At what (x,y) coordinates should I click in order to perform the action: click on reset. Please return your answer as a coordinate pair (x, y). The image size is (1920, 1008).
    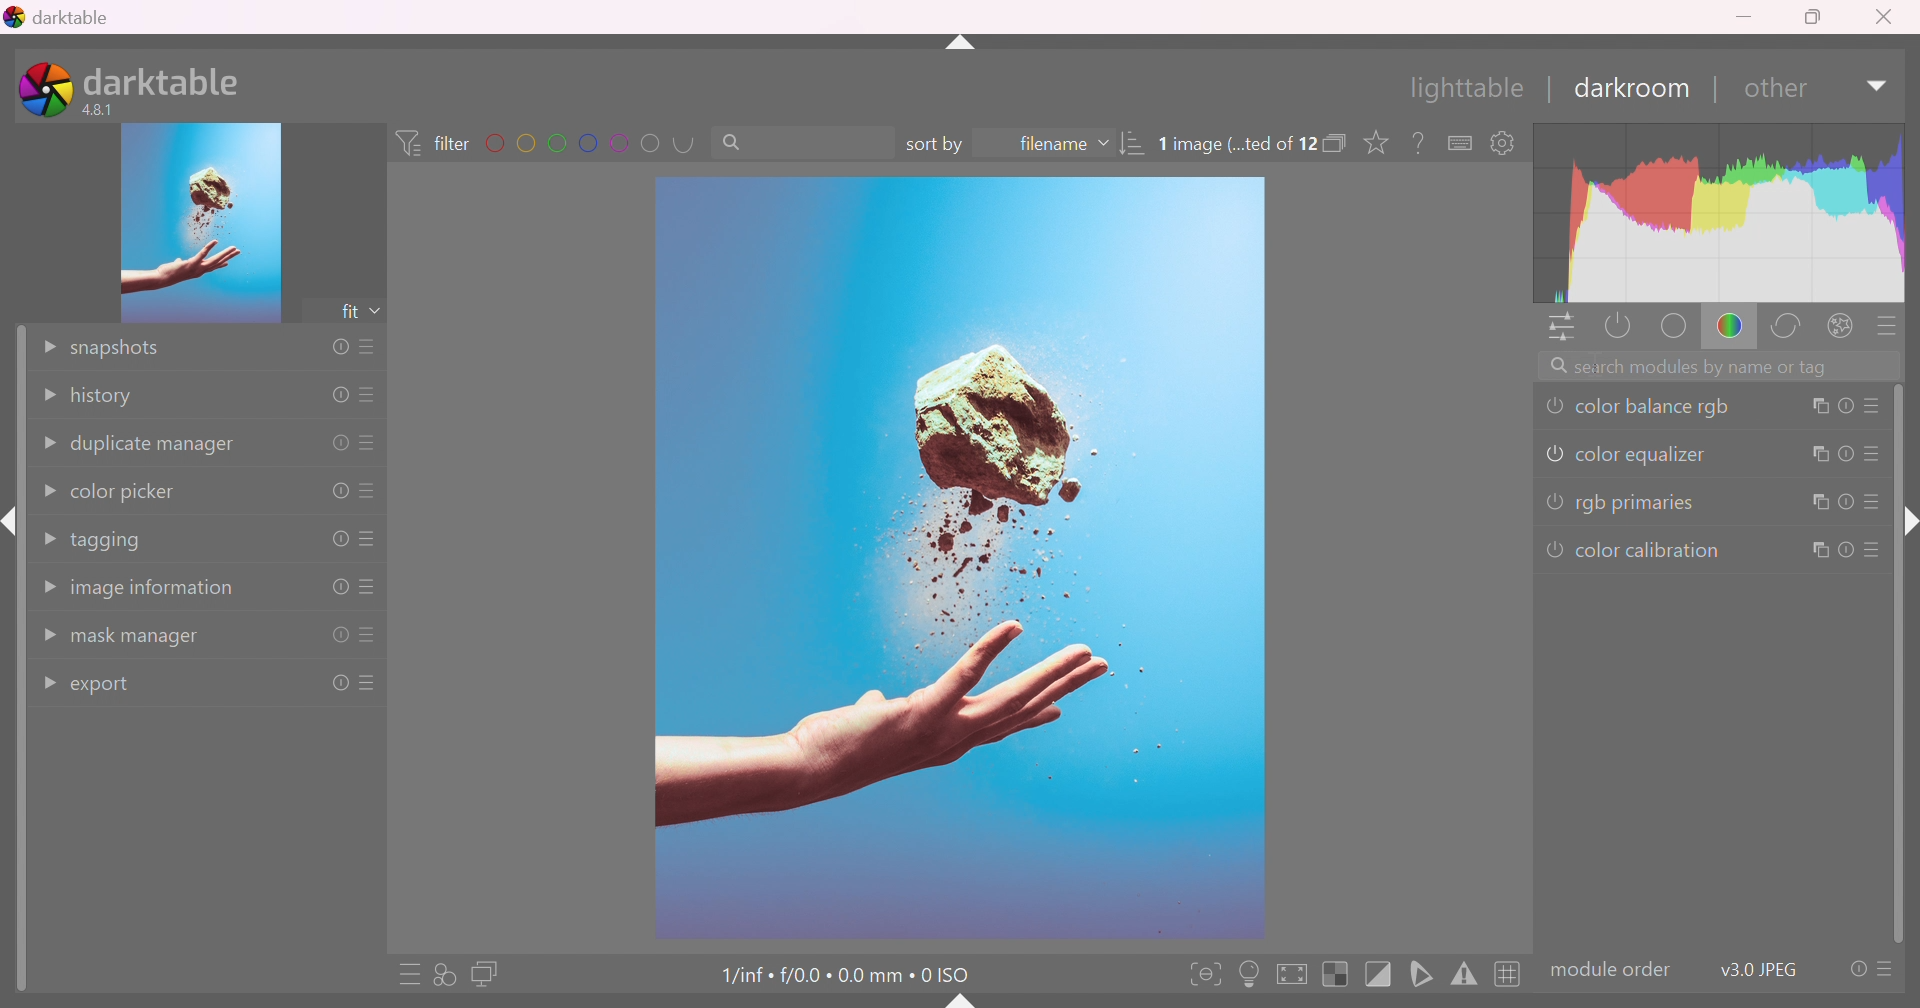
    Looking at the image, I should click on (1847, 551).